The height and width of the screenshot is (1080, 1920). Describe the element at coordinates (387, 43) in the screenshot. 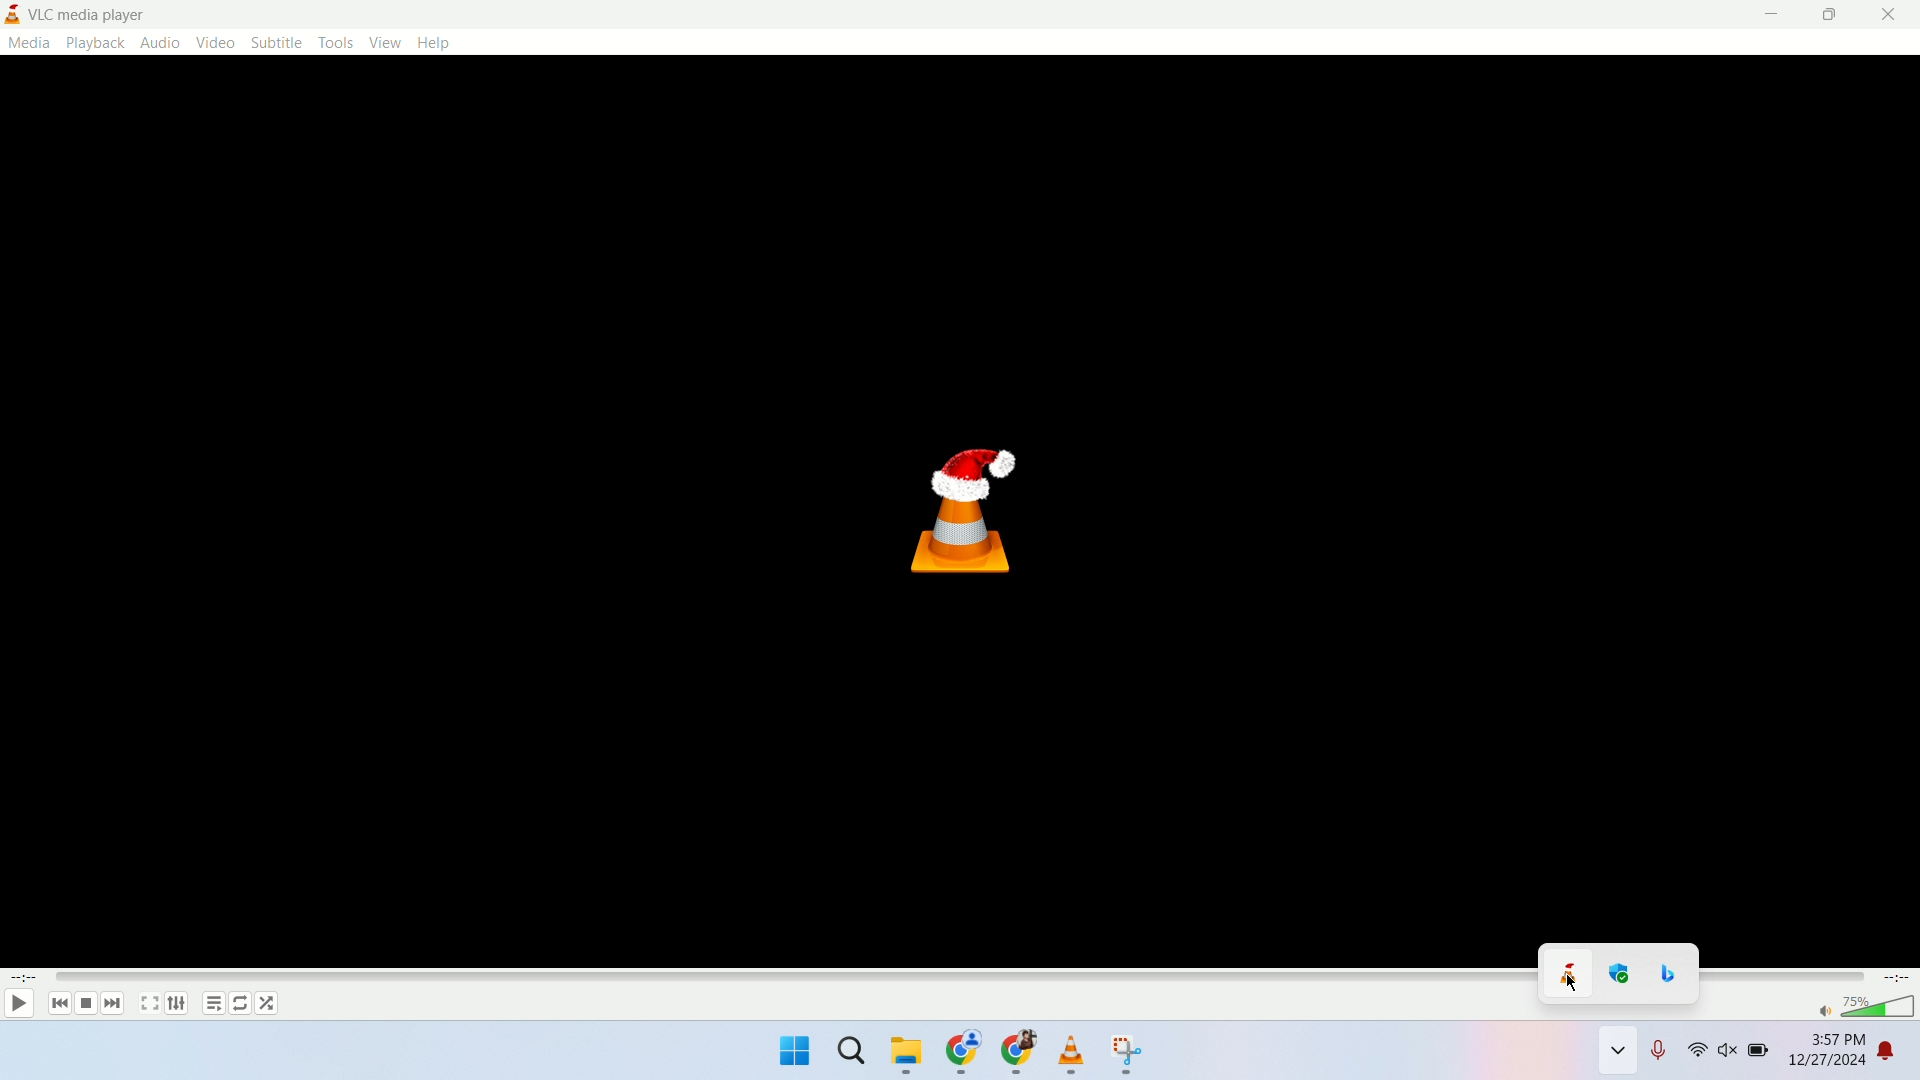

I see `view` at that location.